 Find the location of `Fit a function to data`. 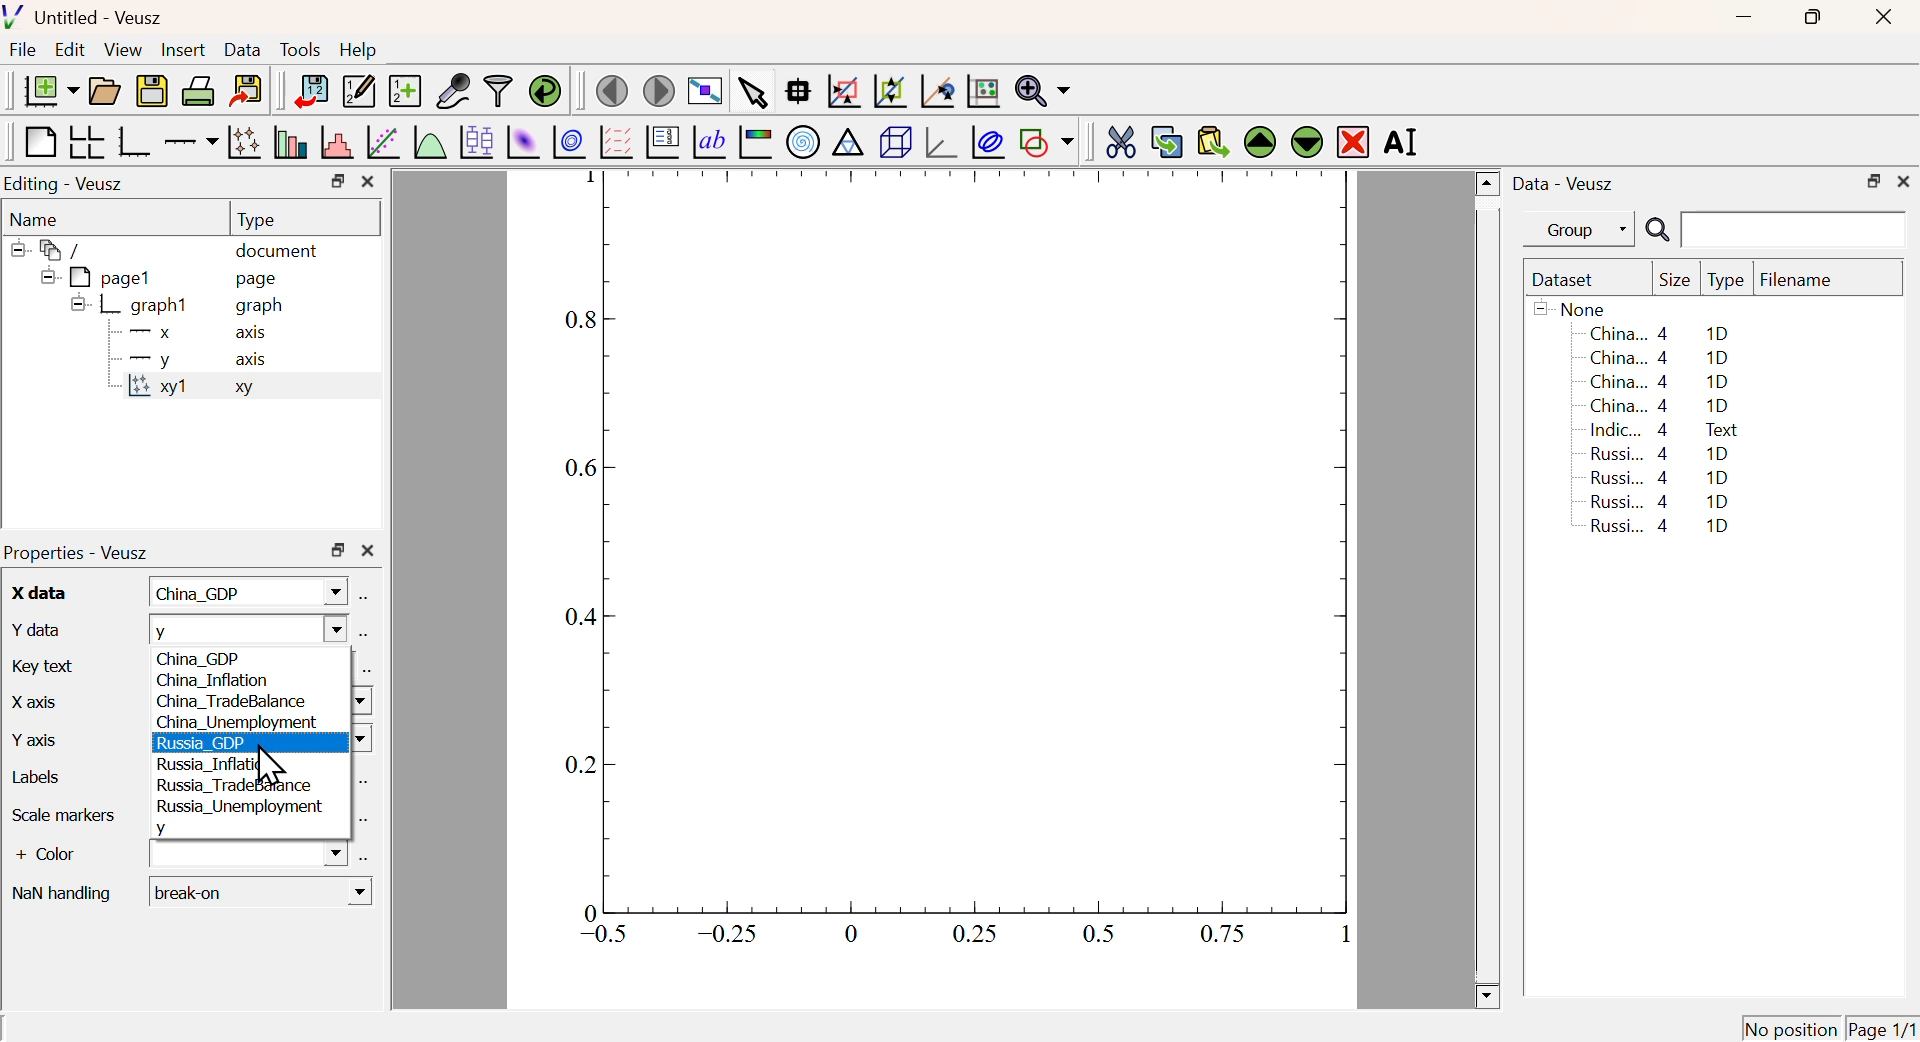

Fit a function to data is located at coordinates (384, 144).